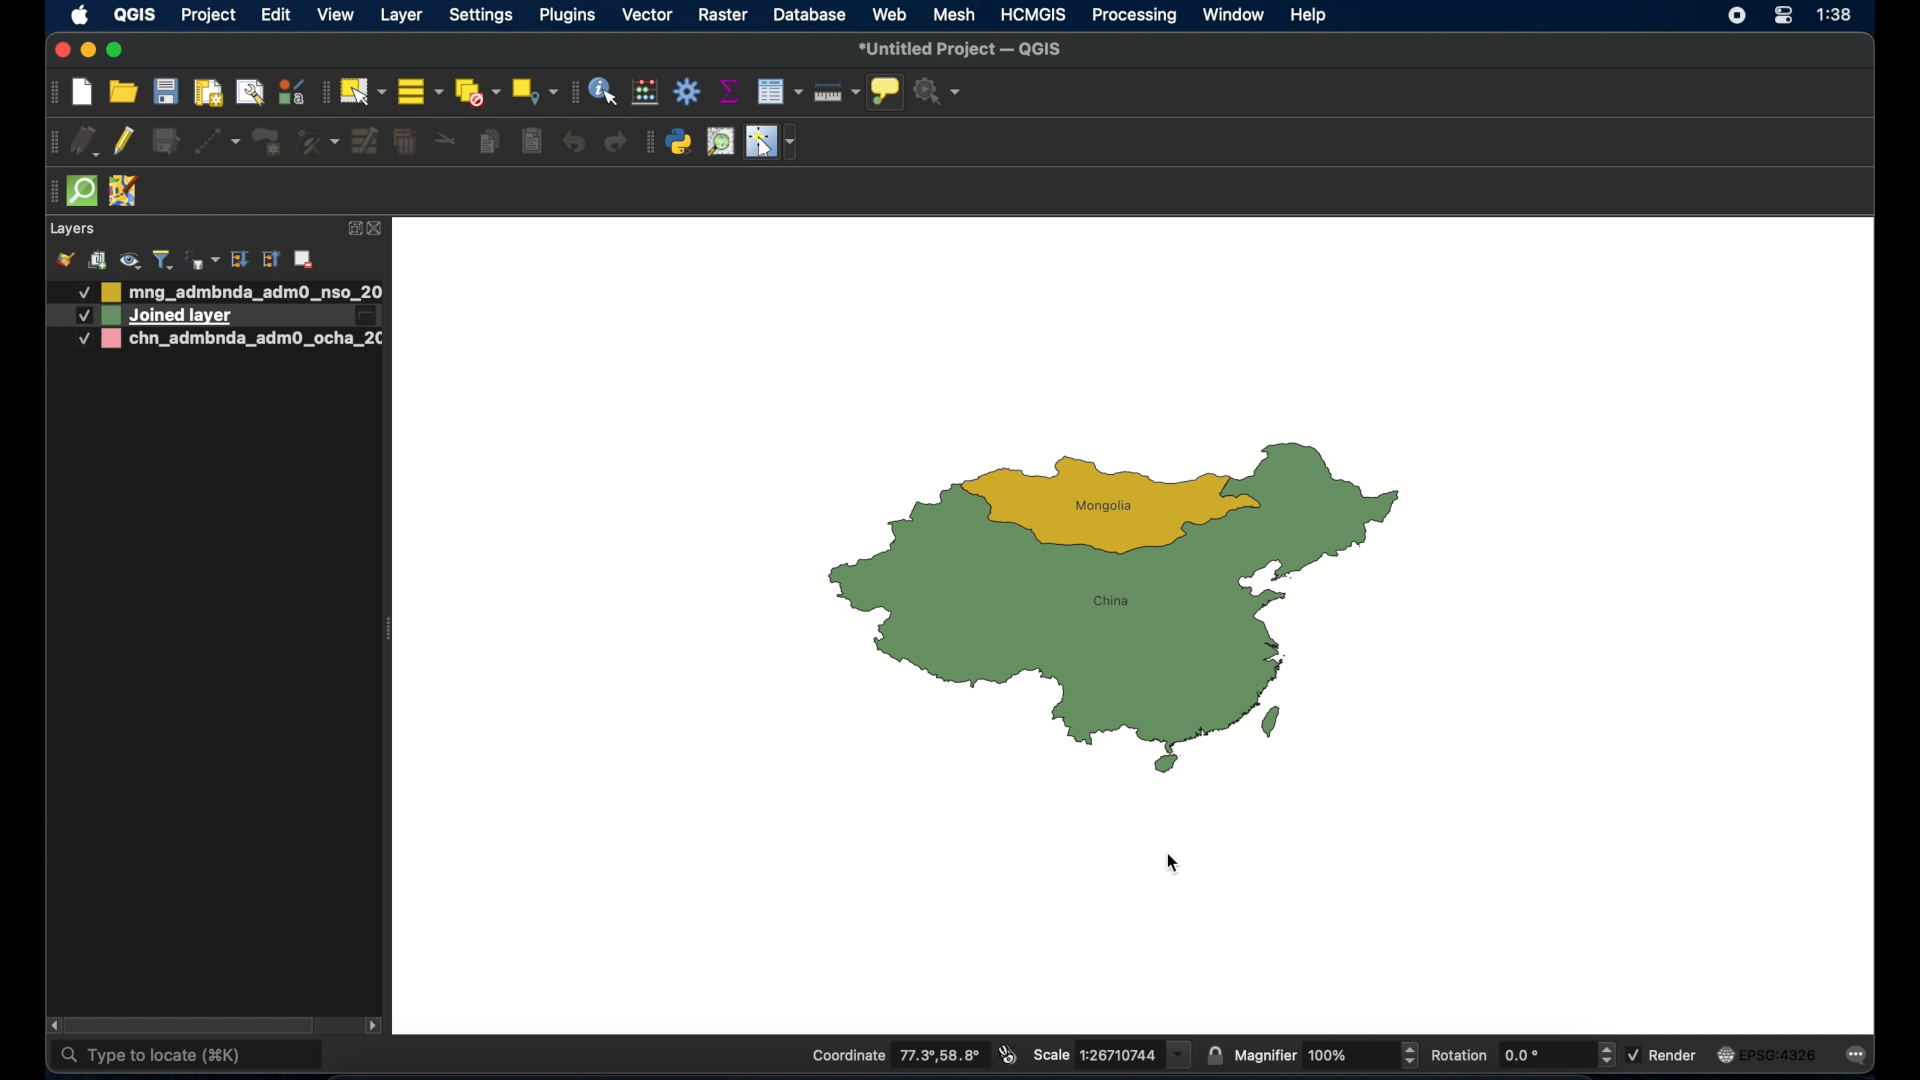  What do you see at coordinates (725, 16) in the screenshot?
I see `raster` at bounding box center [725, 16].